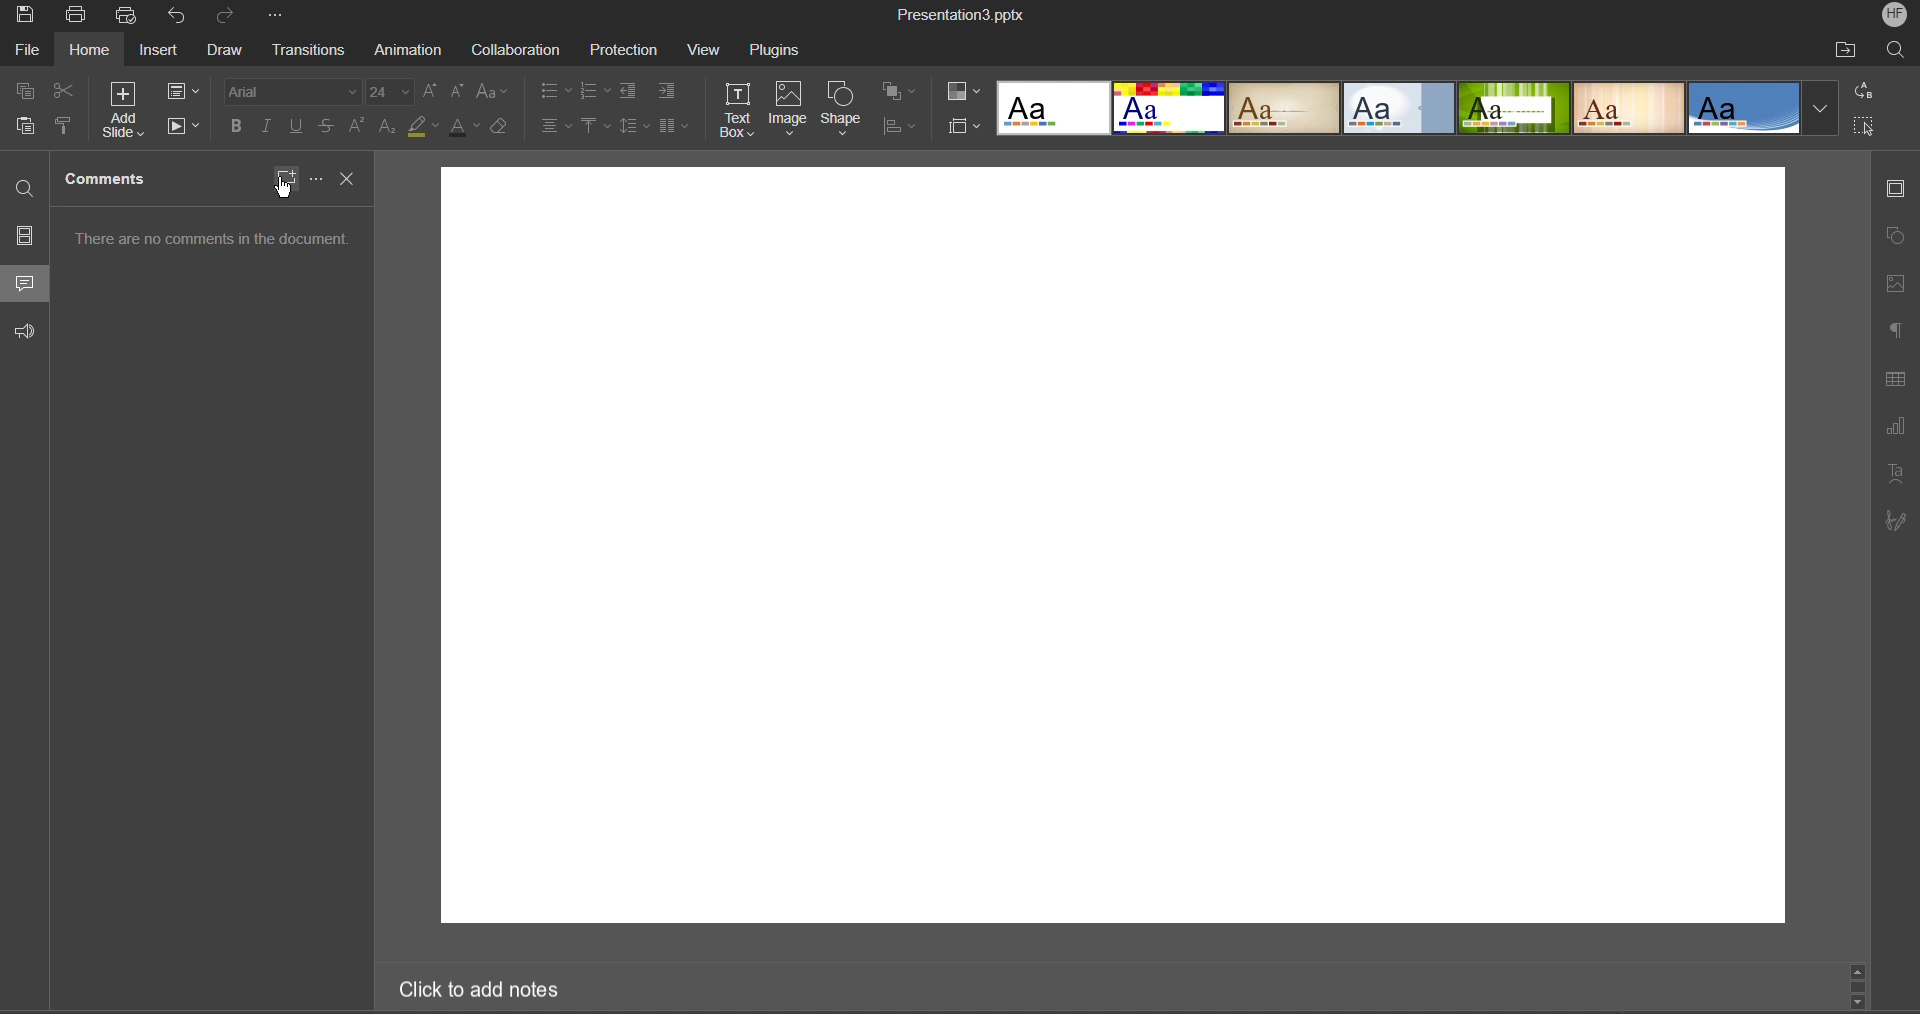  Describe the element at coordinates (281, 188) in the screenshot. I see `cursor` at that location.